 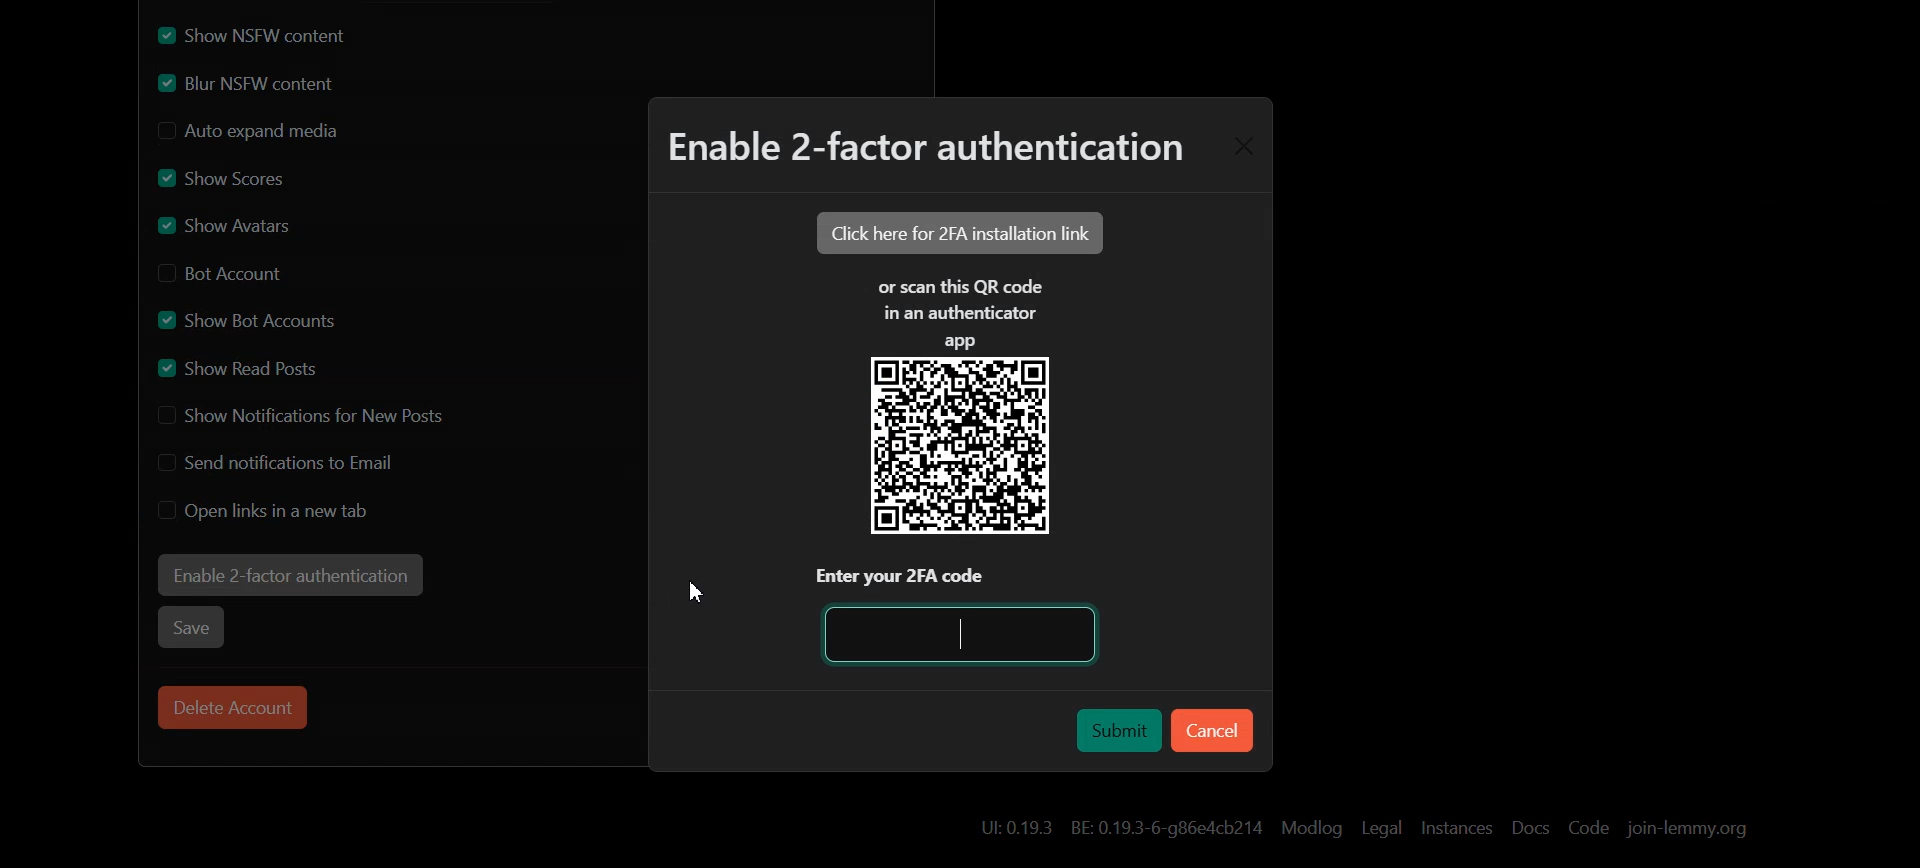 What do you see at coordinates (193, 626) in the screenshot?
I see `Save` at bounding box center [193, 626].